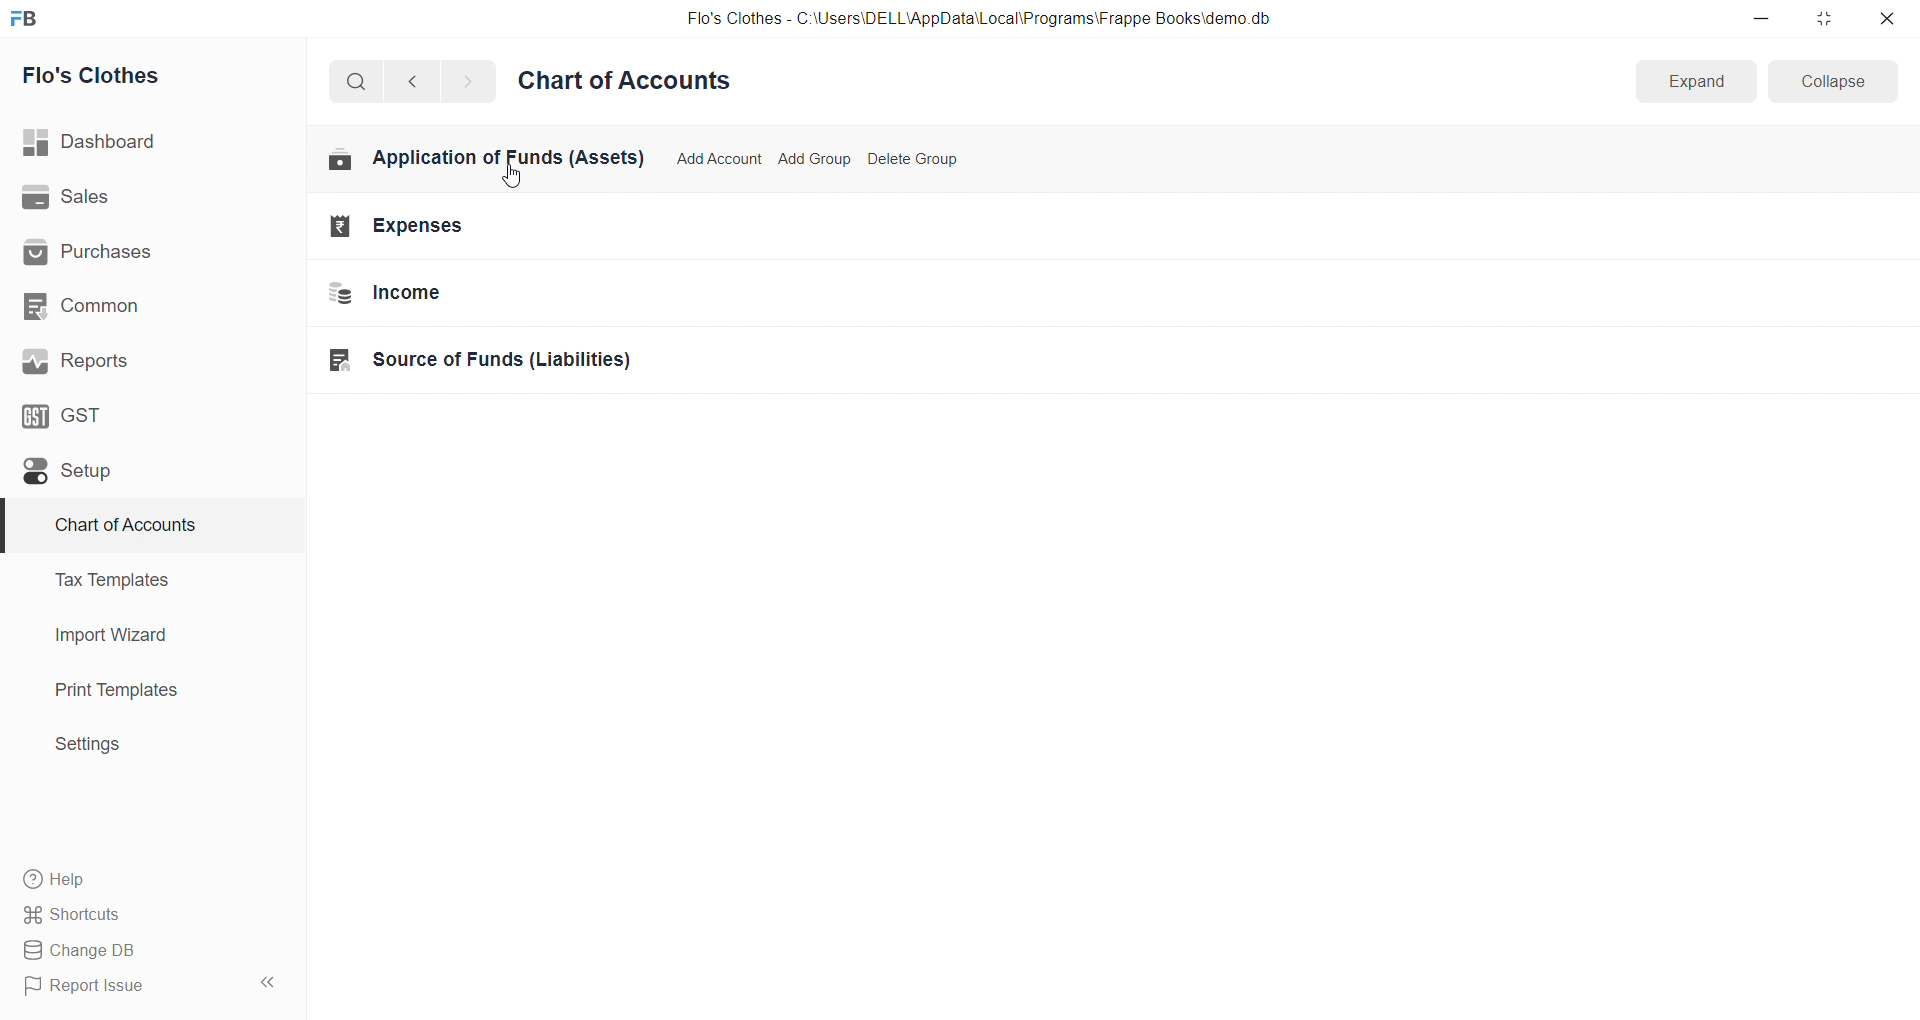 The image size is (1920, 1020). Describe the element at coordinates (147, 142) in the screenshot. I see `Dashboard` at that location.